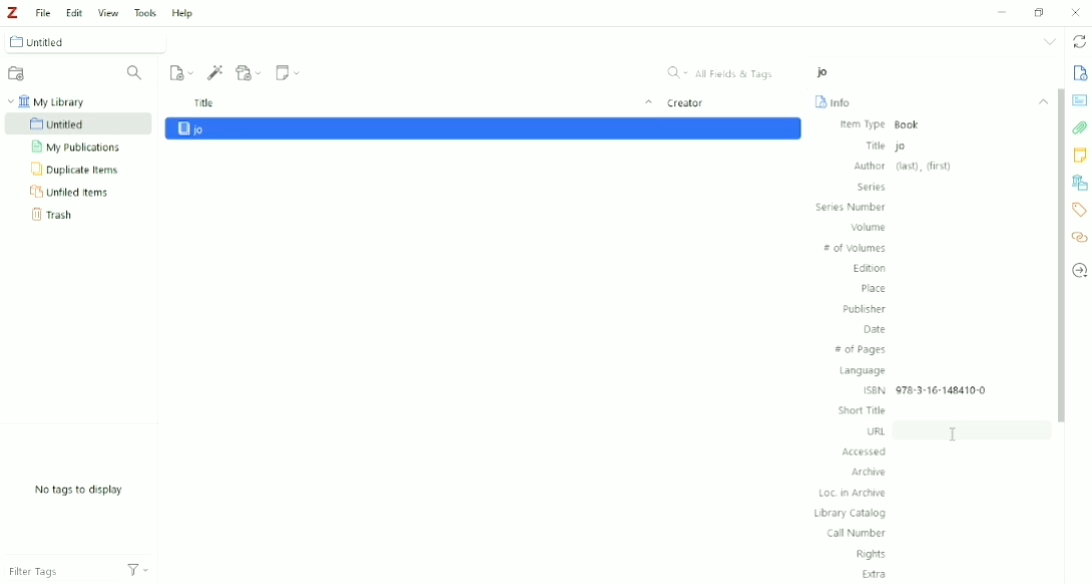 The width and height of the screenshot is (1092, 584). What do you see at coordinates (1080, 99) in the screenshot?
I see `Abstract` at bounding box center [1080, 99].